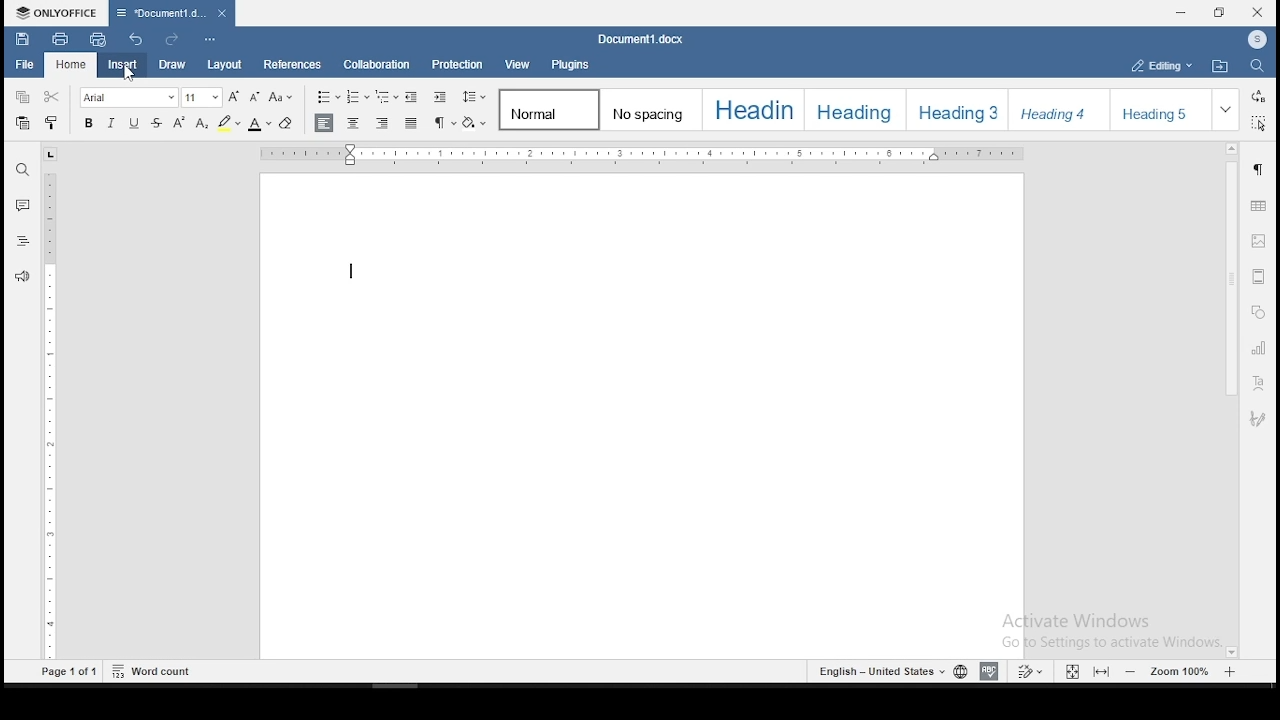 This screenshot has width=1280, height=720. I want to click on headings, so click(23, 241).